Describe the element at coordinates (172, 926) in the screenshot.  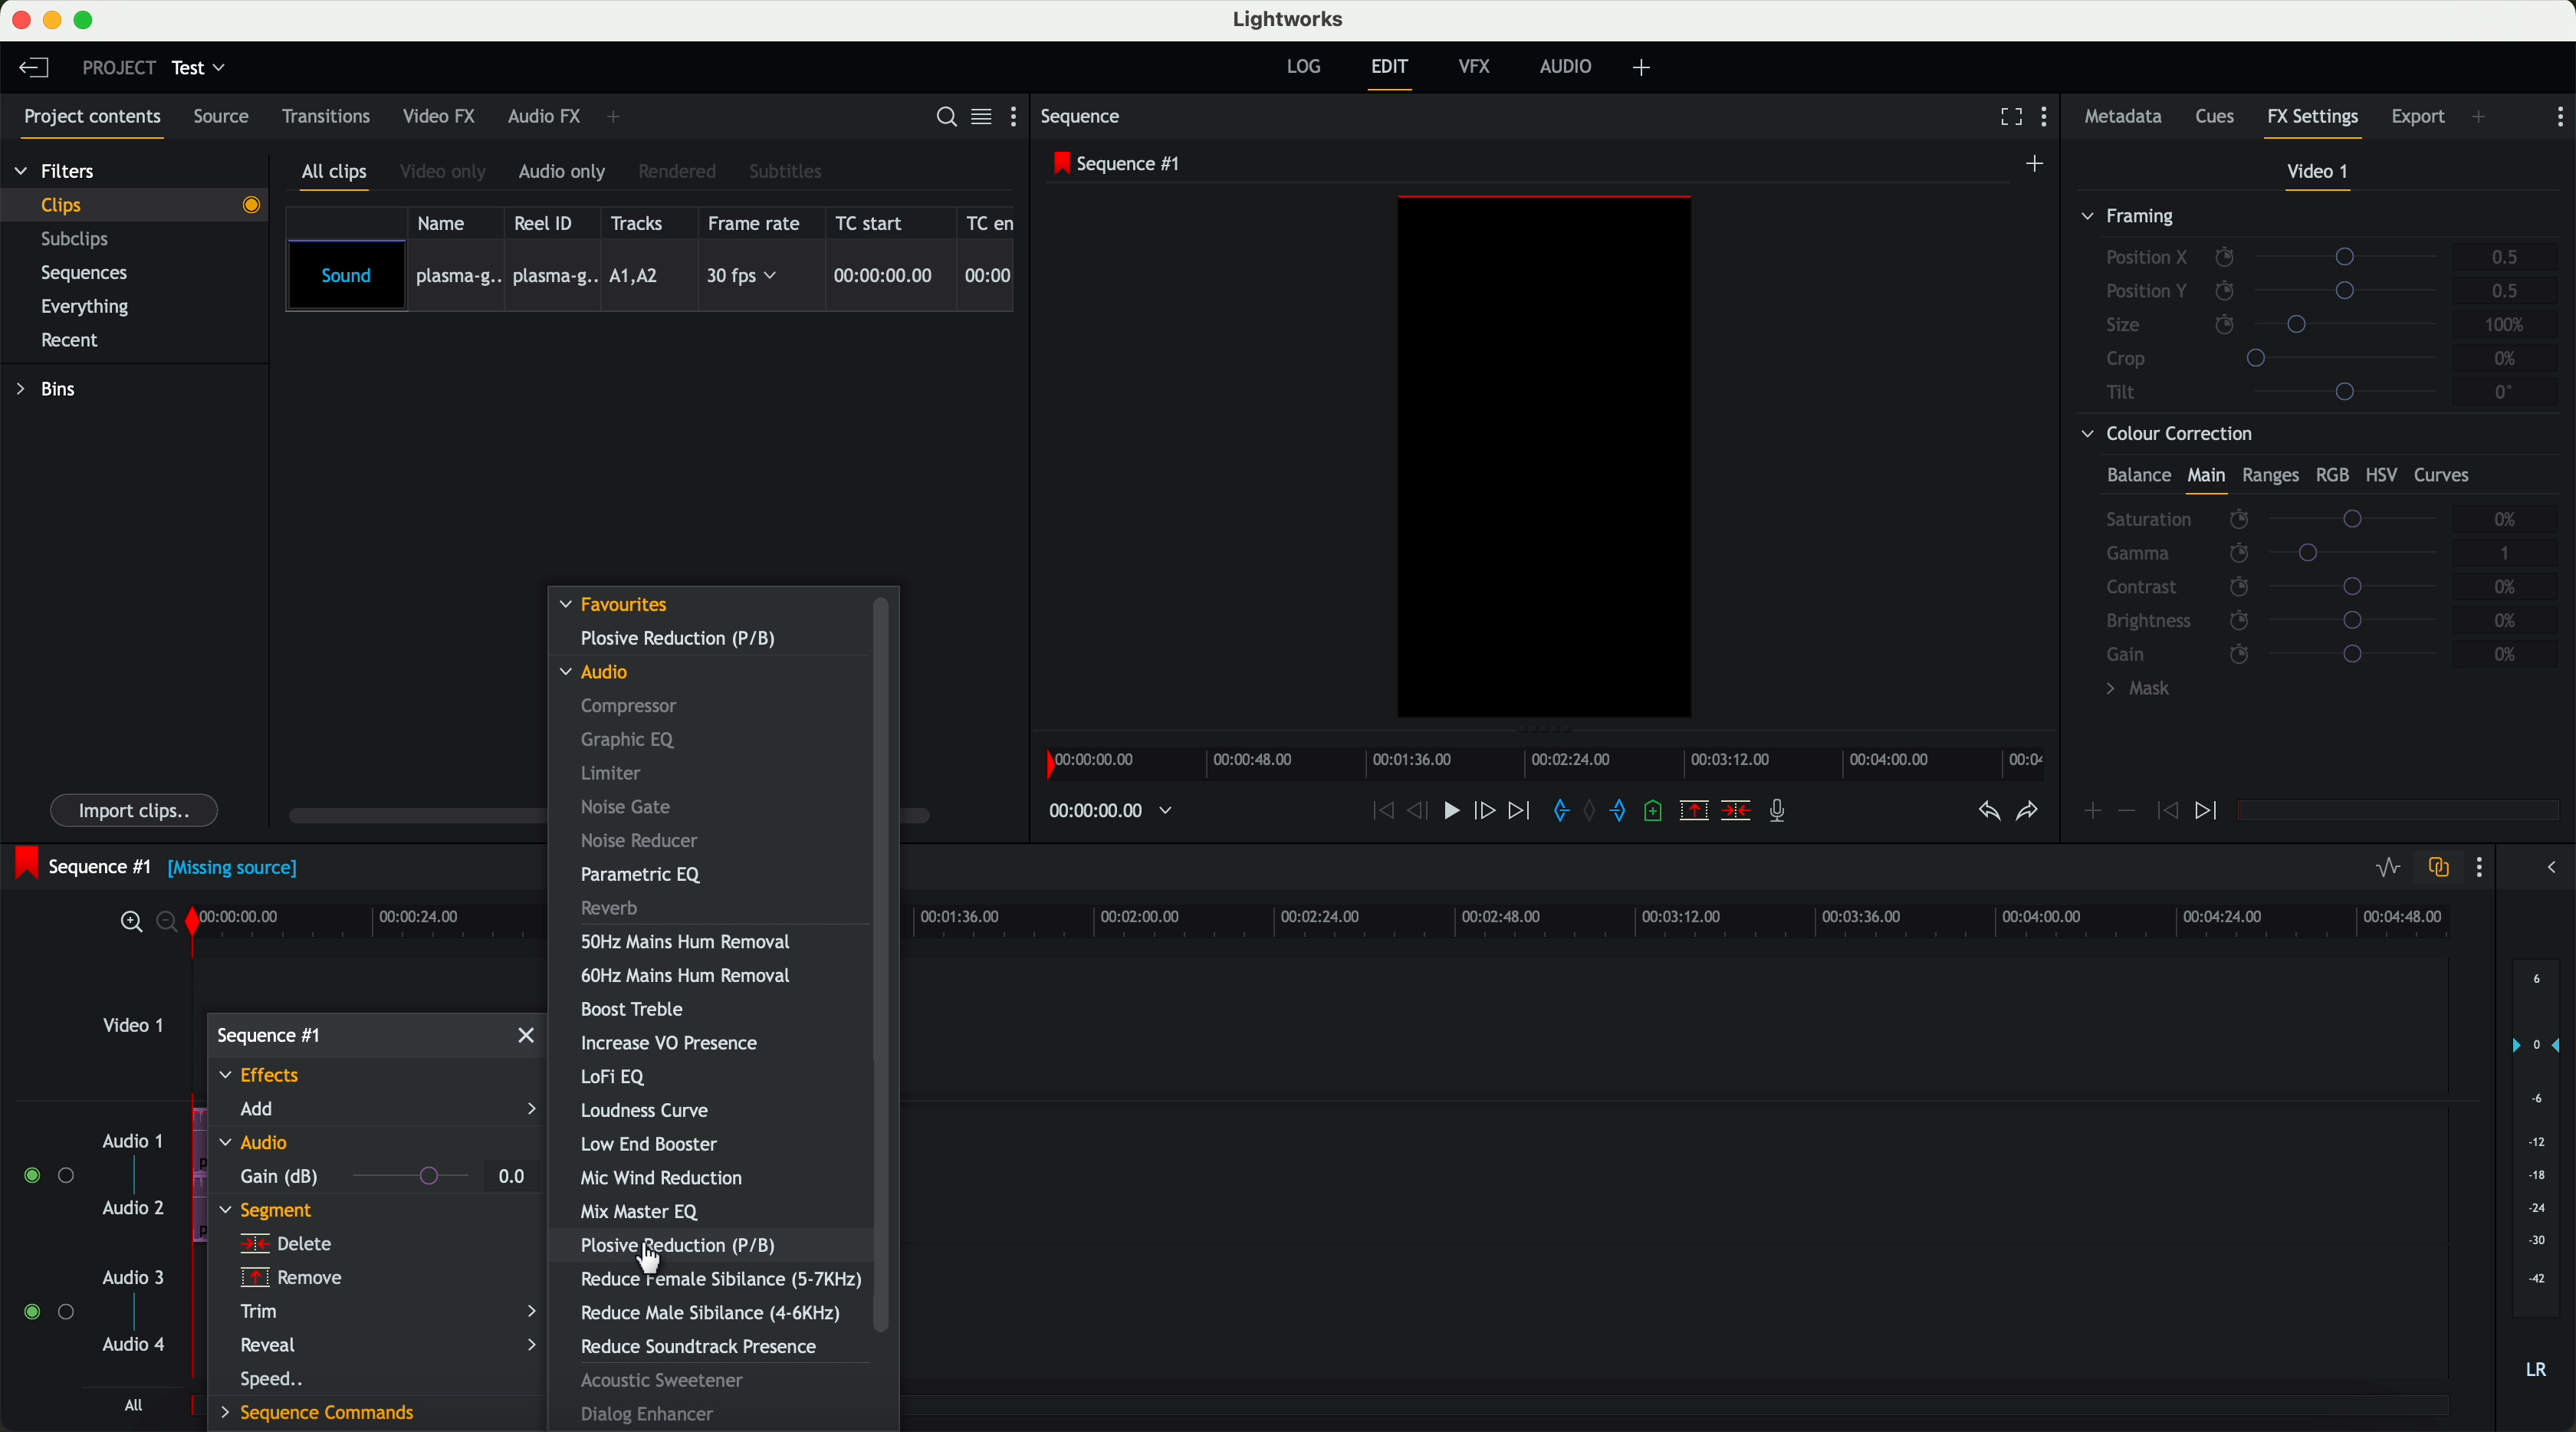
I see `zoom out` at that location.